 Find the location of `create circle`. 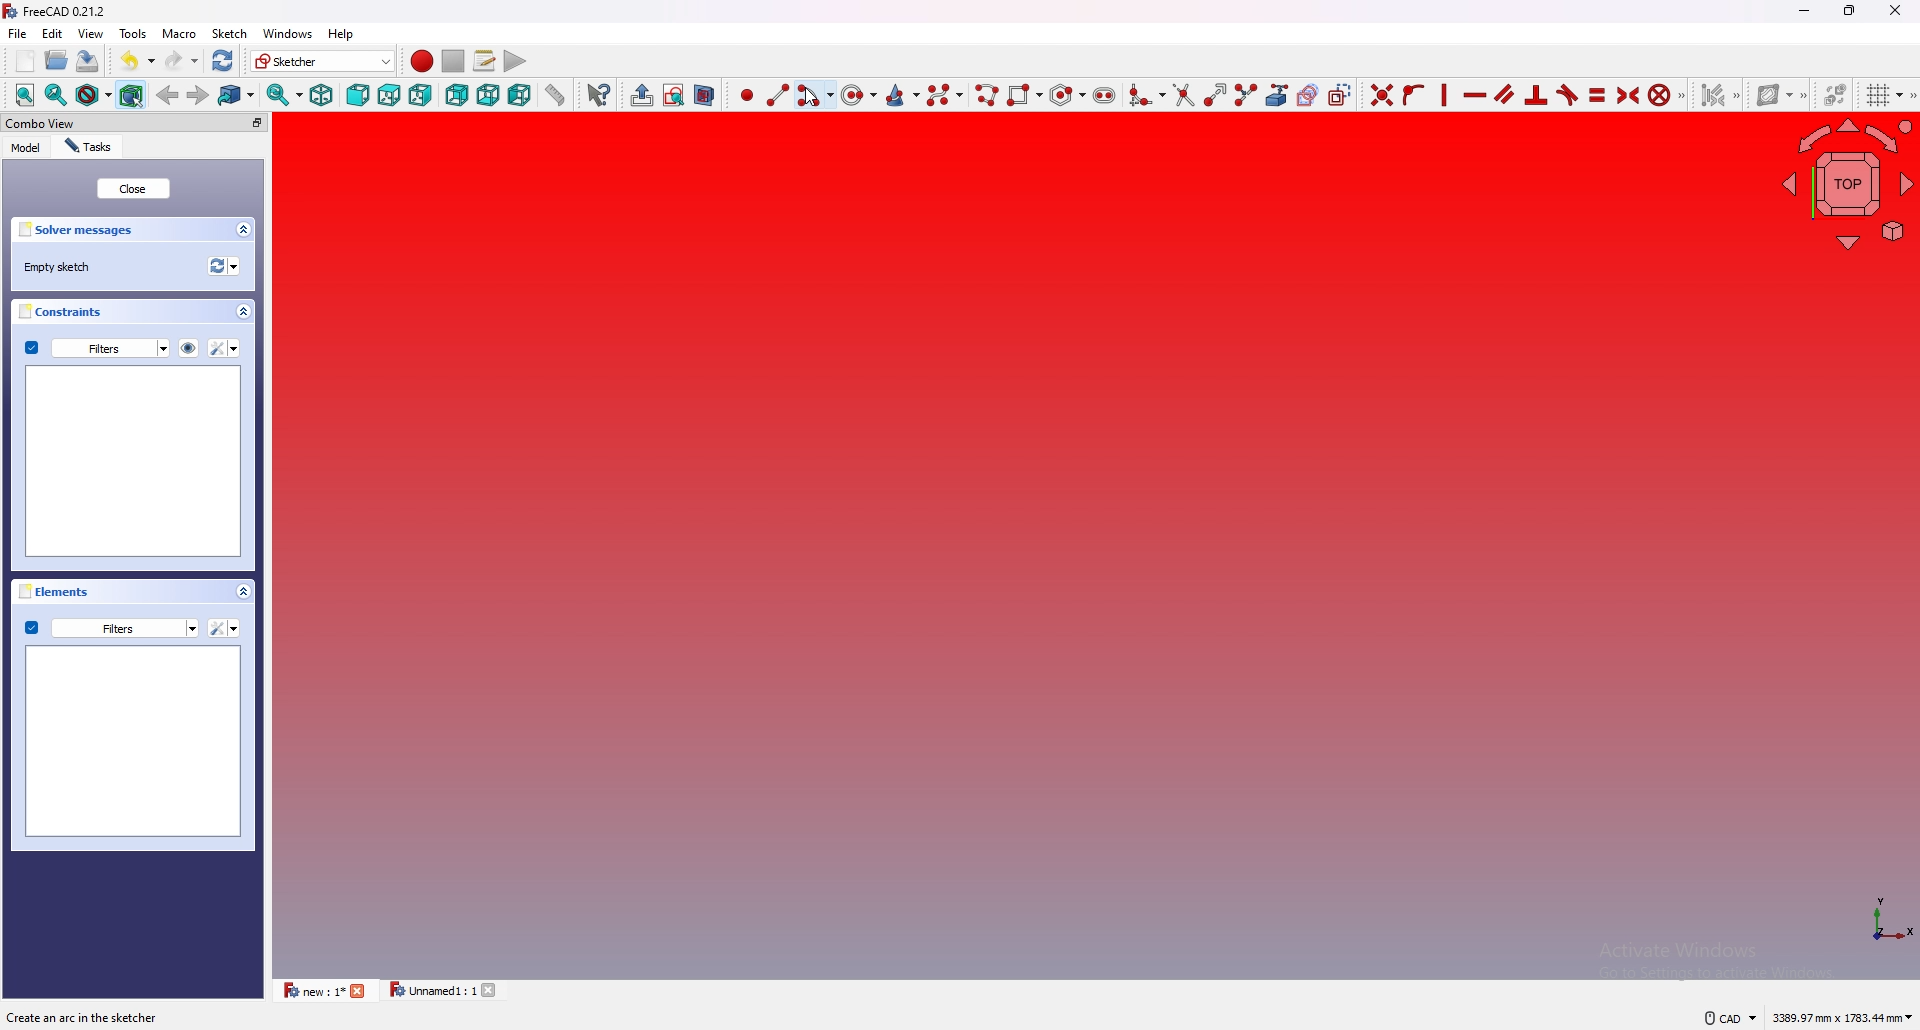

create circle is located at coordinates (857, 96).